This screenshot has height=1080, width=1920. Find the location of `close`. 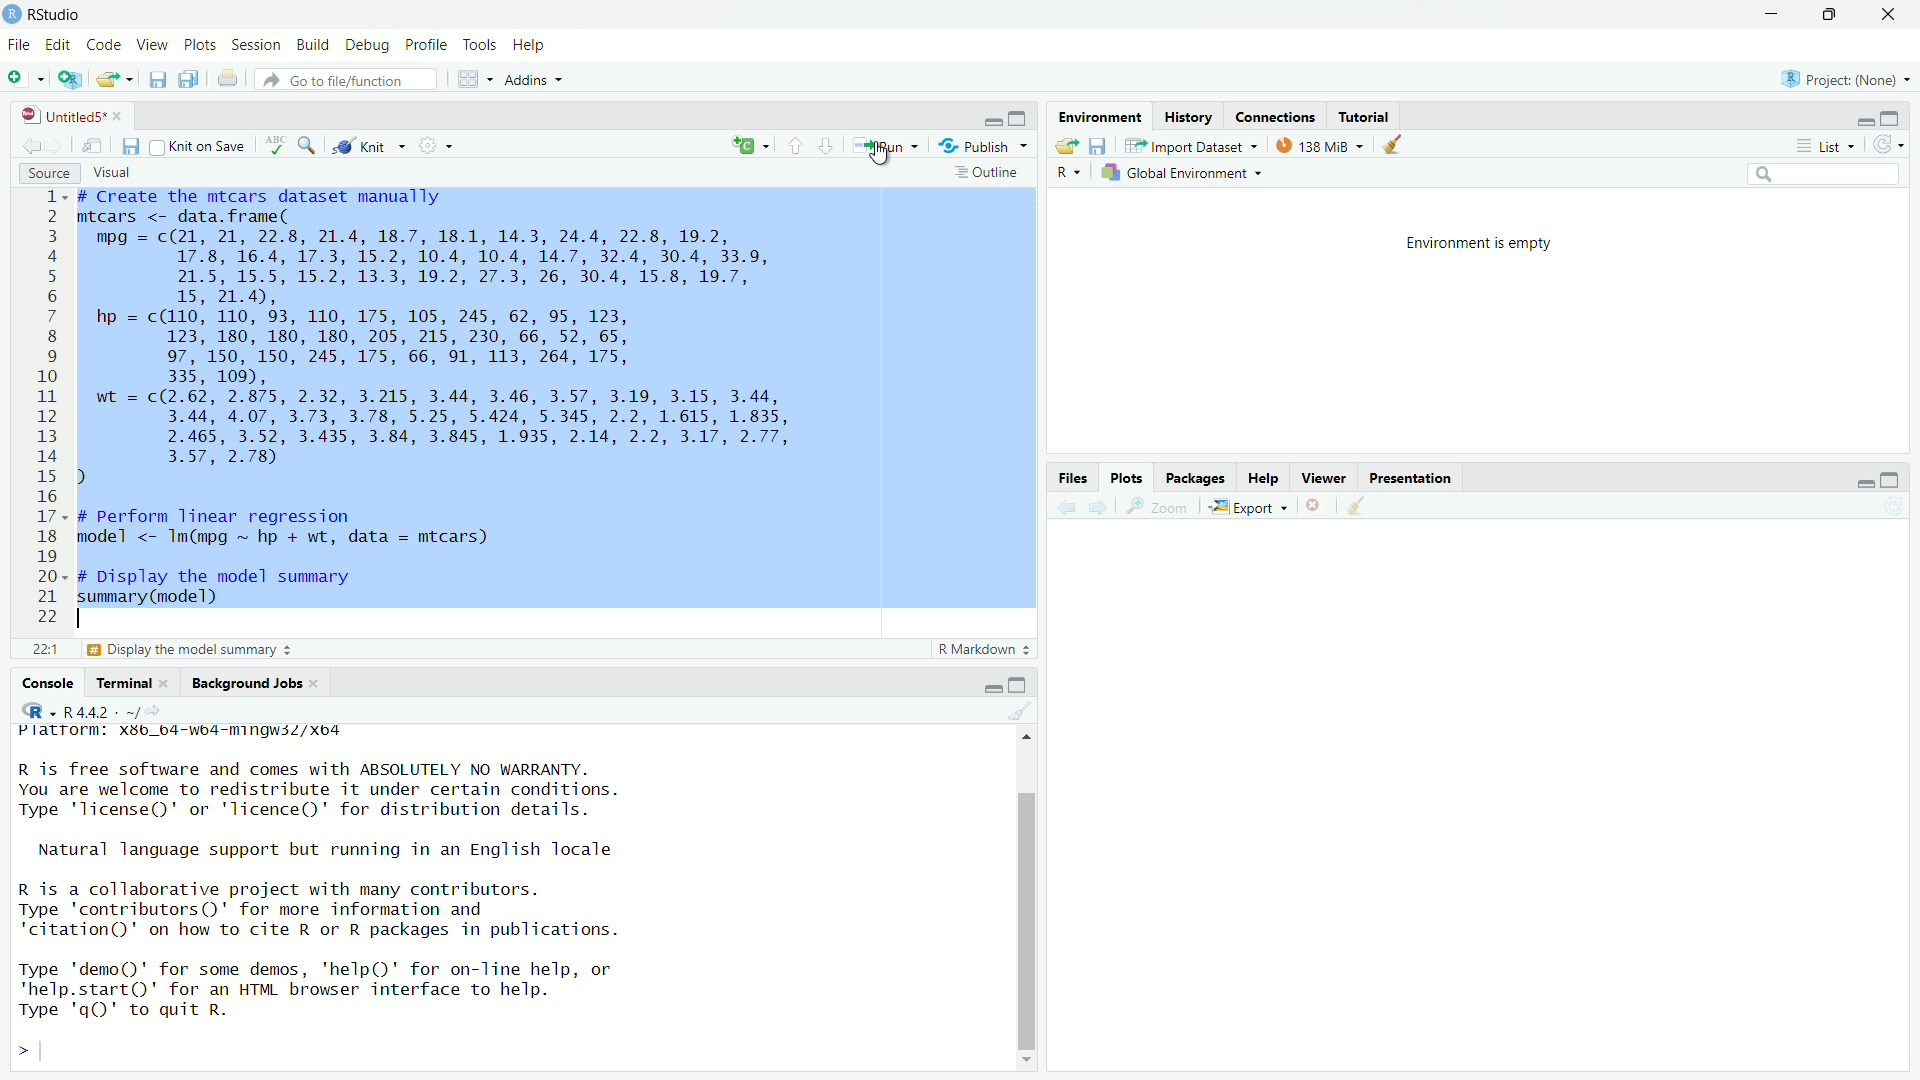

close is located at coordinates (1891, 14).